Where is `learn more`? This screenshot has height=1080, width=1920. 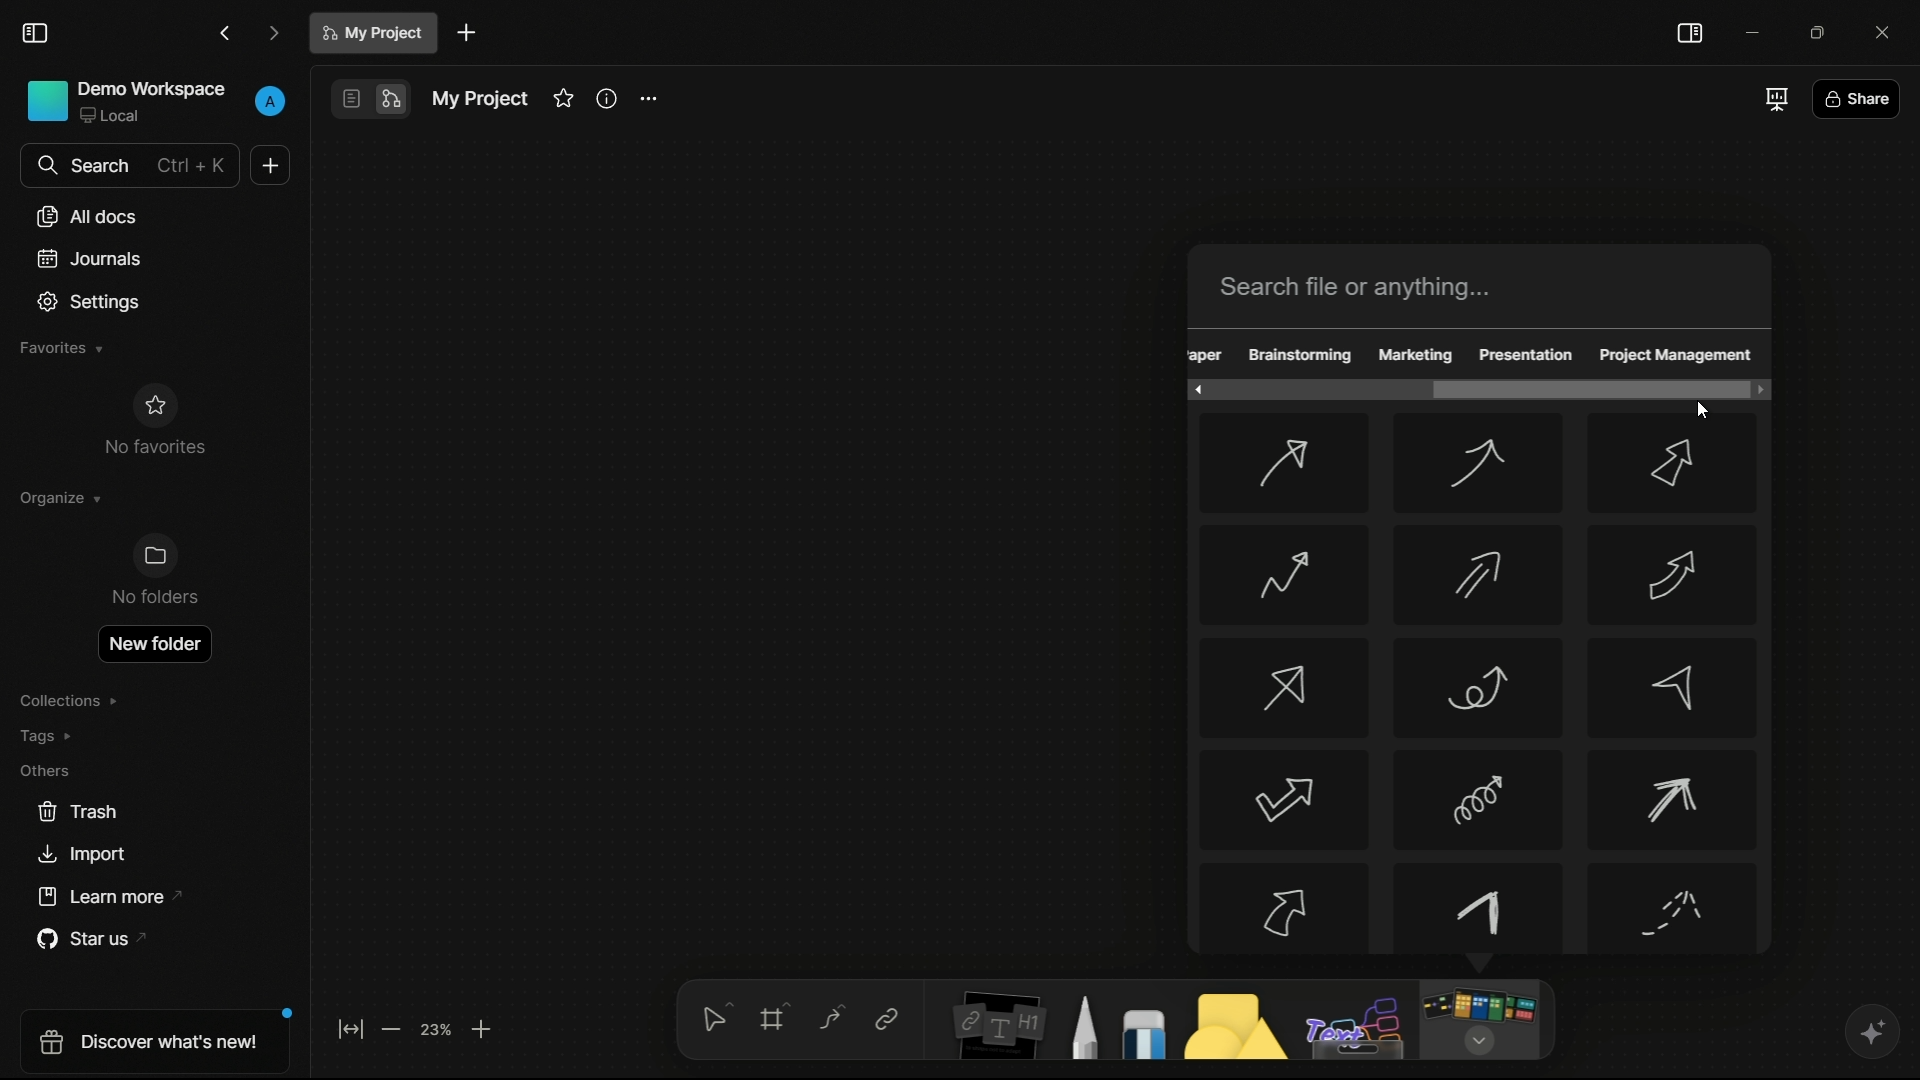
learn more is located at coordinates (114, 897).